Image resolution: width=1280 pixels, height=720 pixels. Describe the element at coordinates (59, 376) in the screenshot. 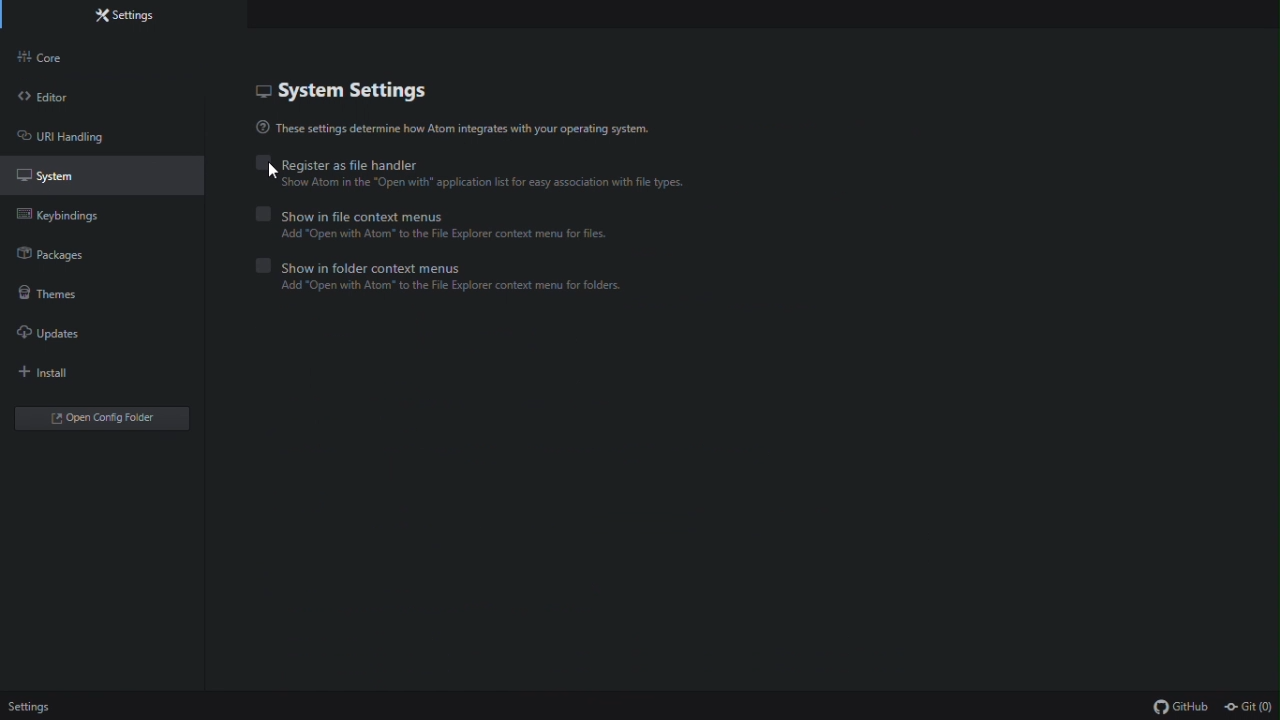

I see `Install ` at that location.